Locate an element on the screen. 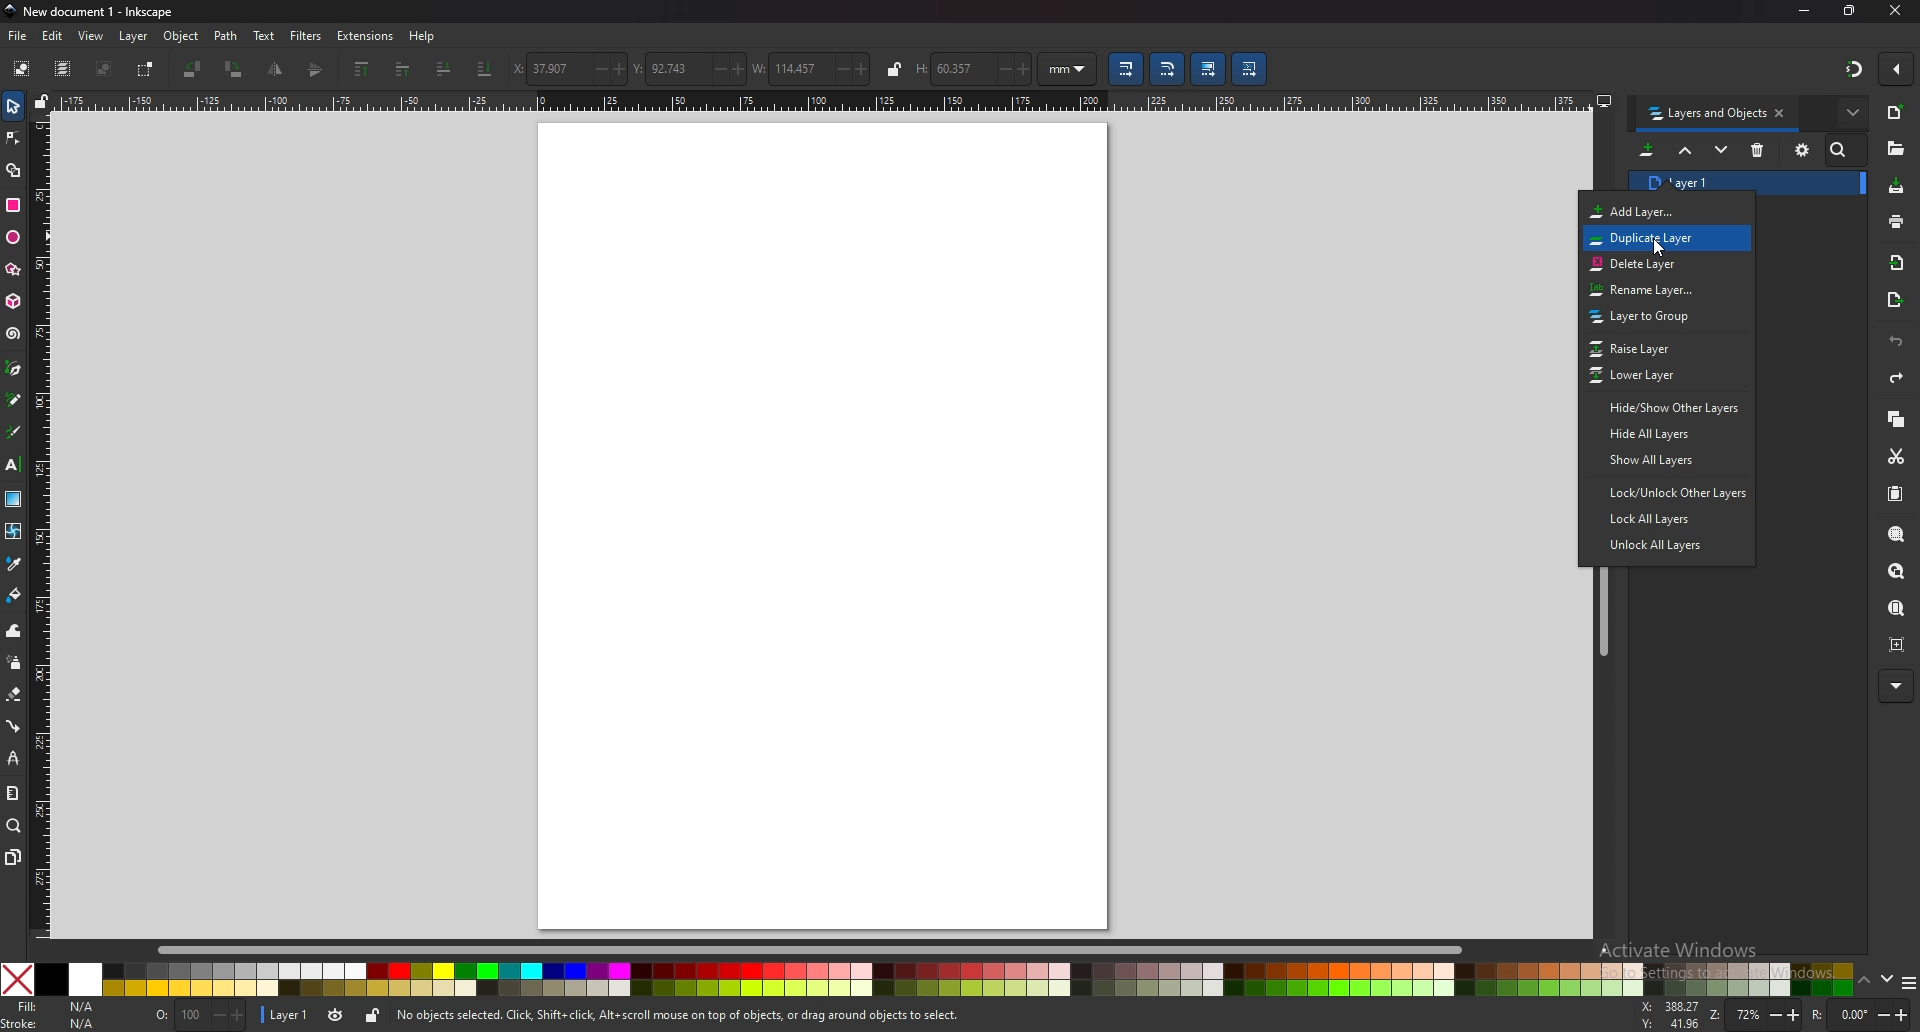  rotate is located at coordinates (1860, 1014).